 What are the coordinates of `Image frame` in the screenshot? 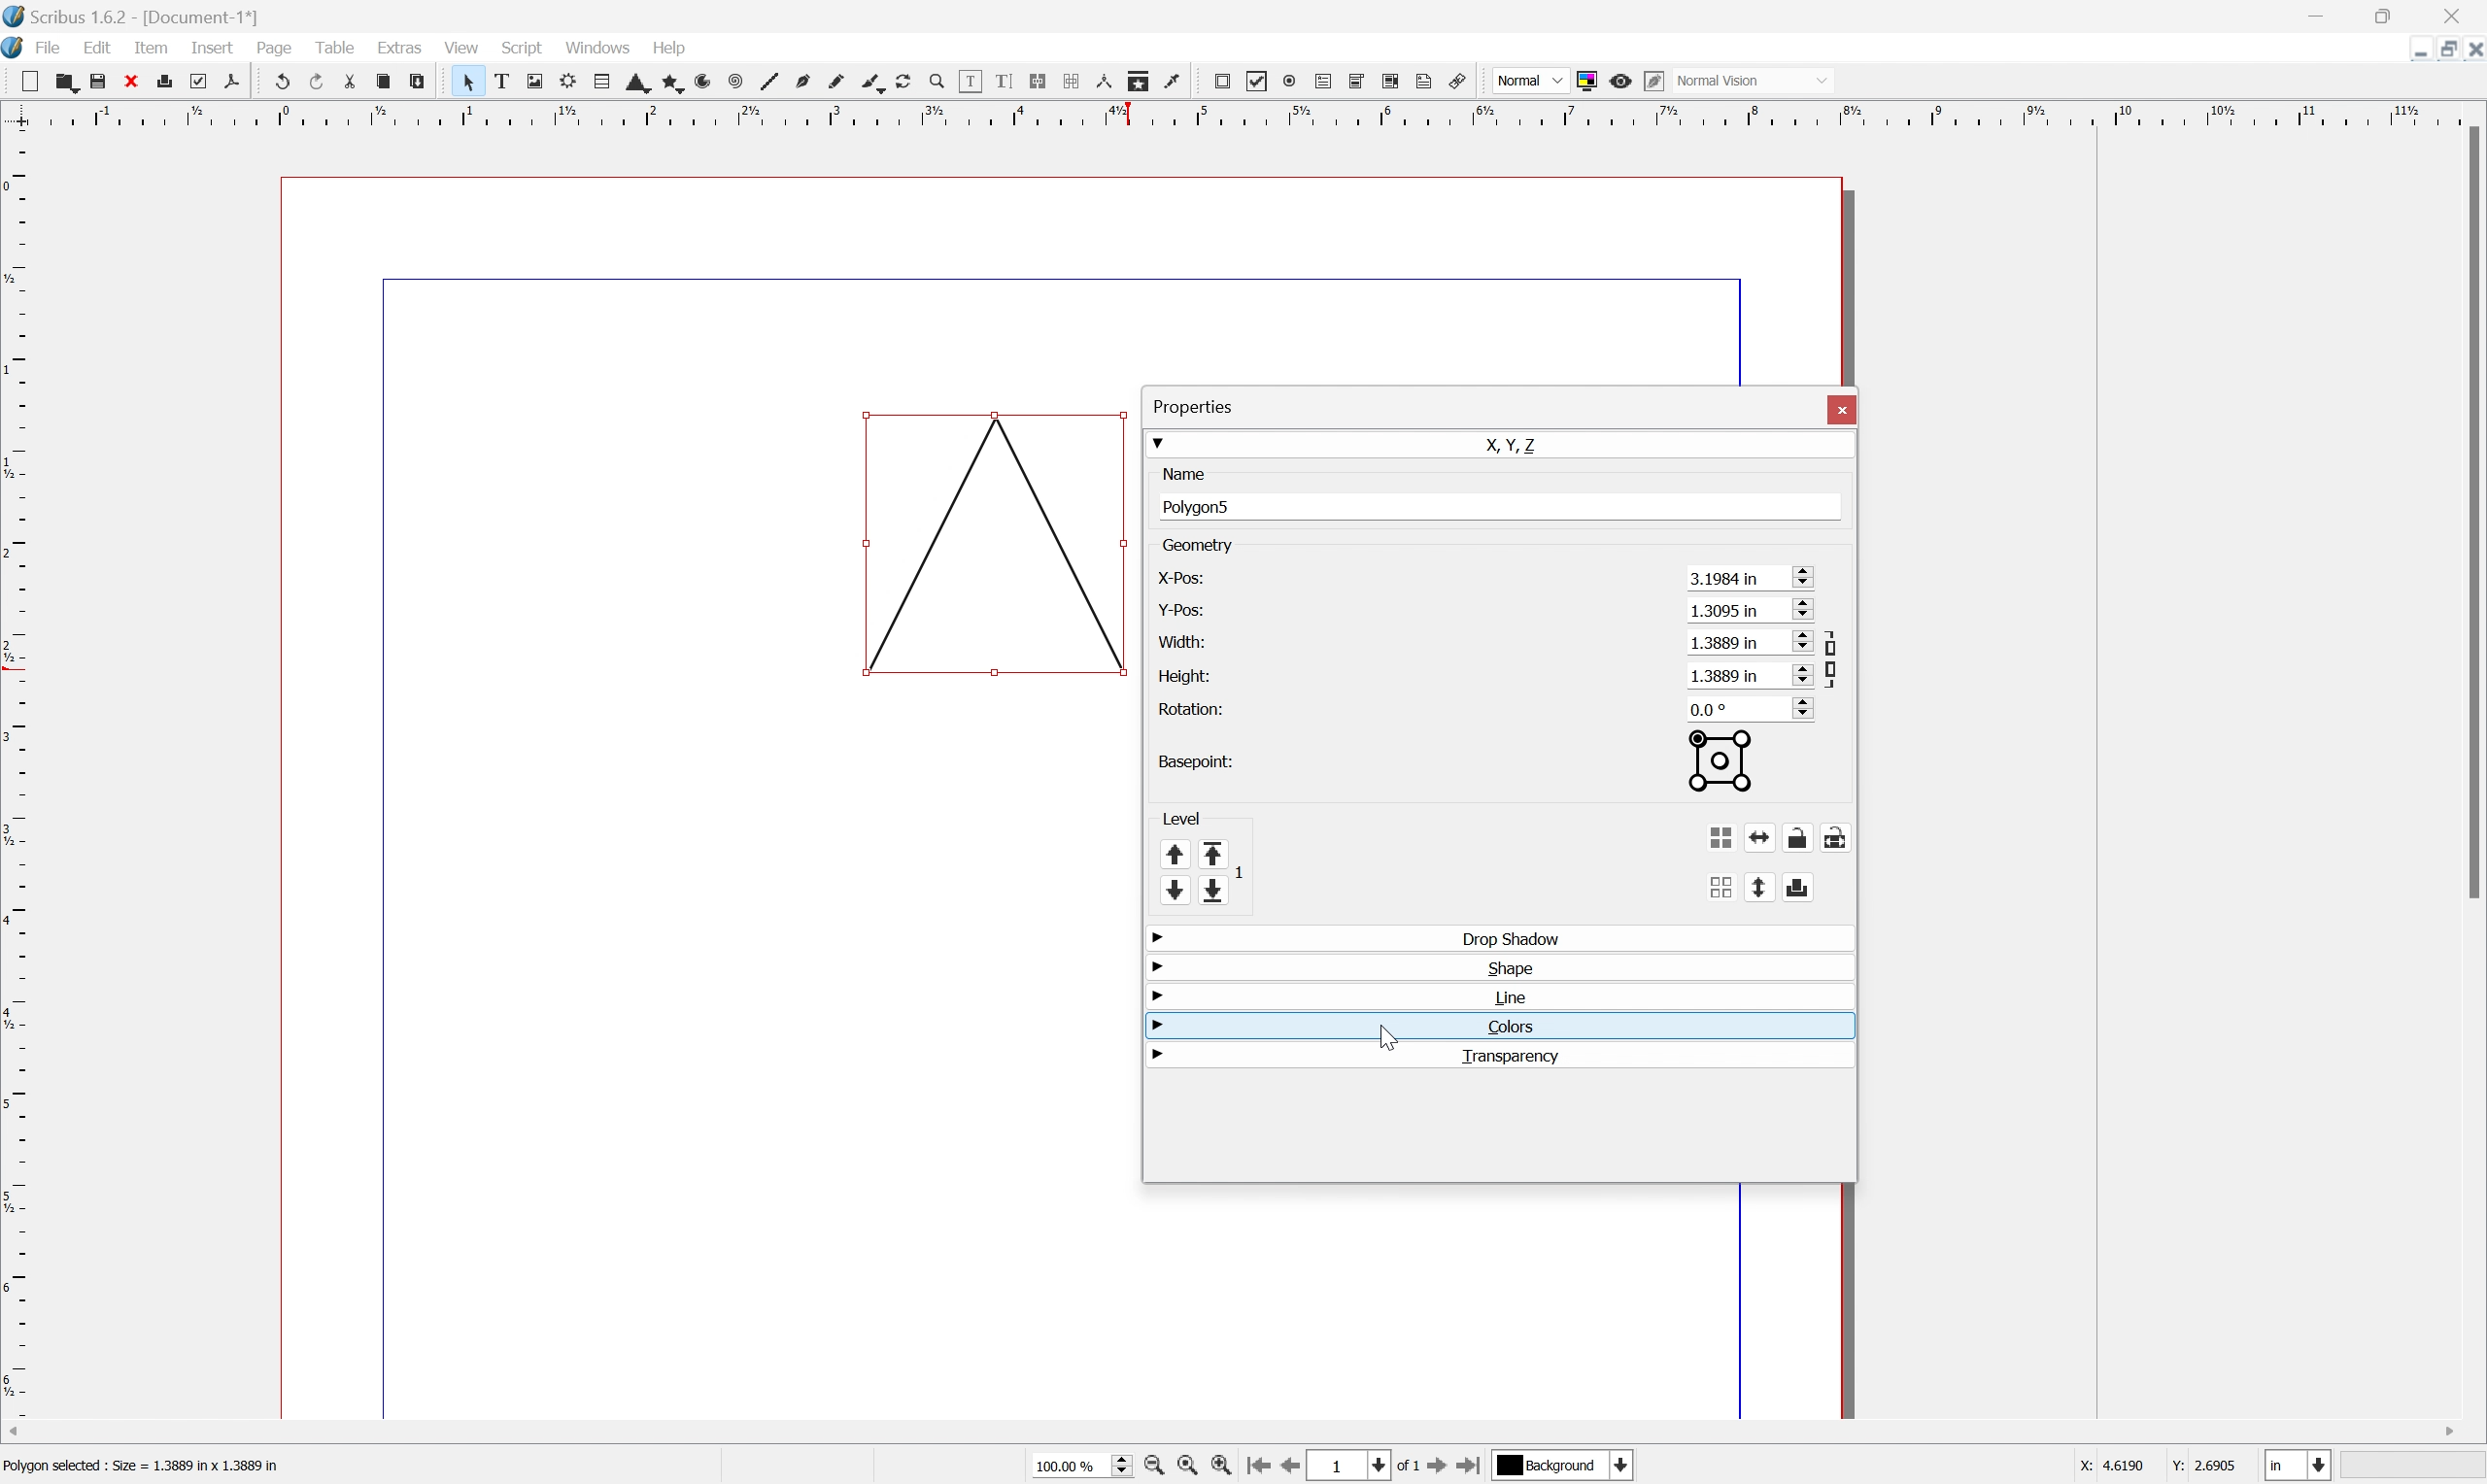 It's located at (535, 80).